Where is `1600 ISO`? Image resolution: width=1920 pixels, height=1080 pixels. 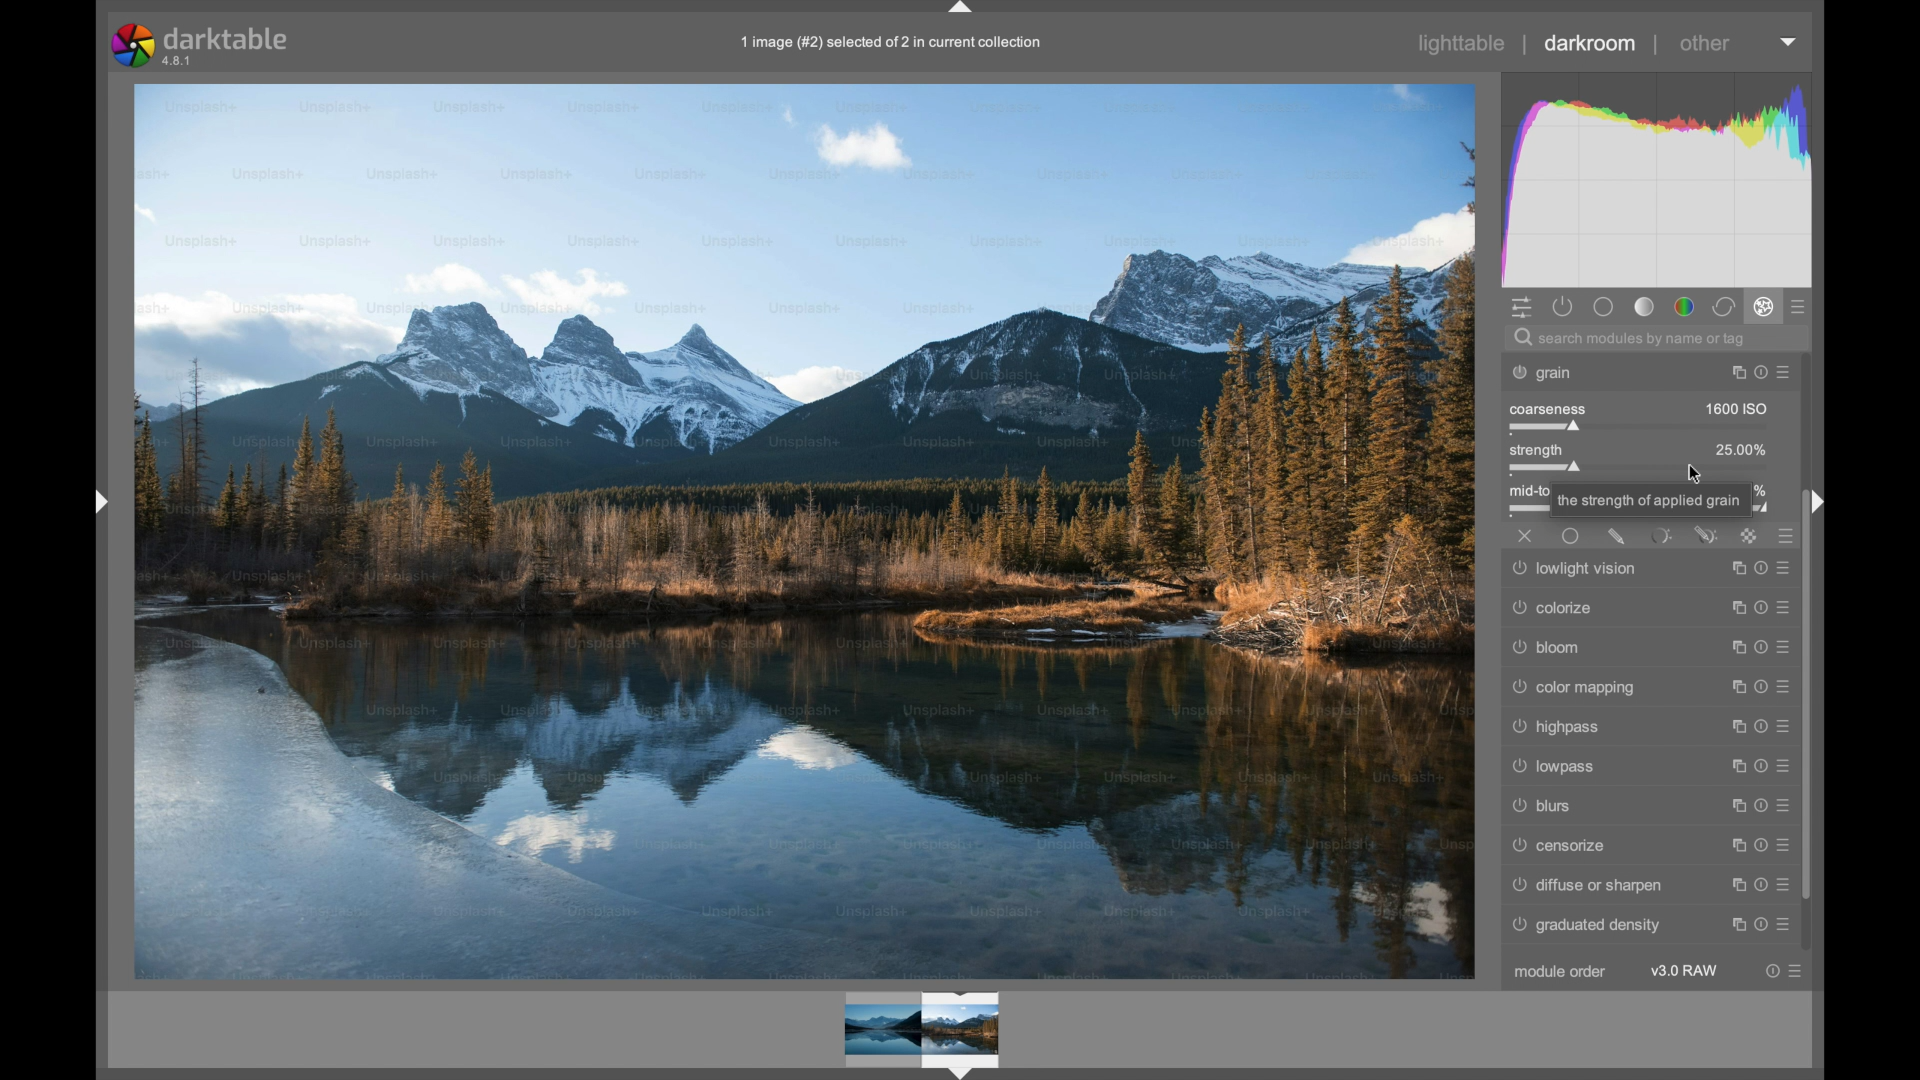 1600 ISO is located at coordinates (1738, 408).